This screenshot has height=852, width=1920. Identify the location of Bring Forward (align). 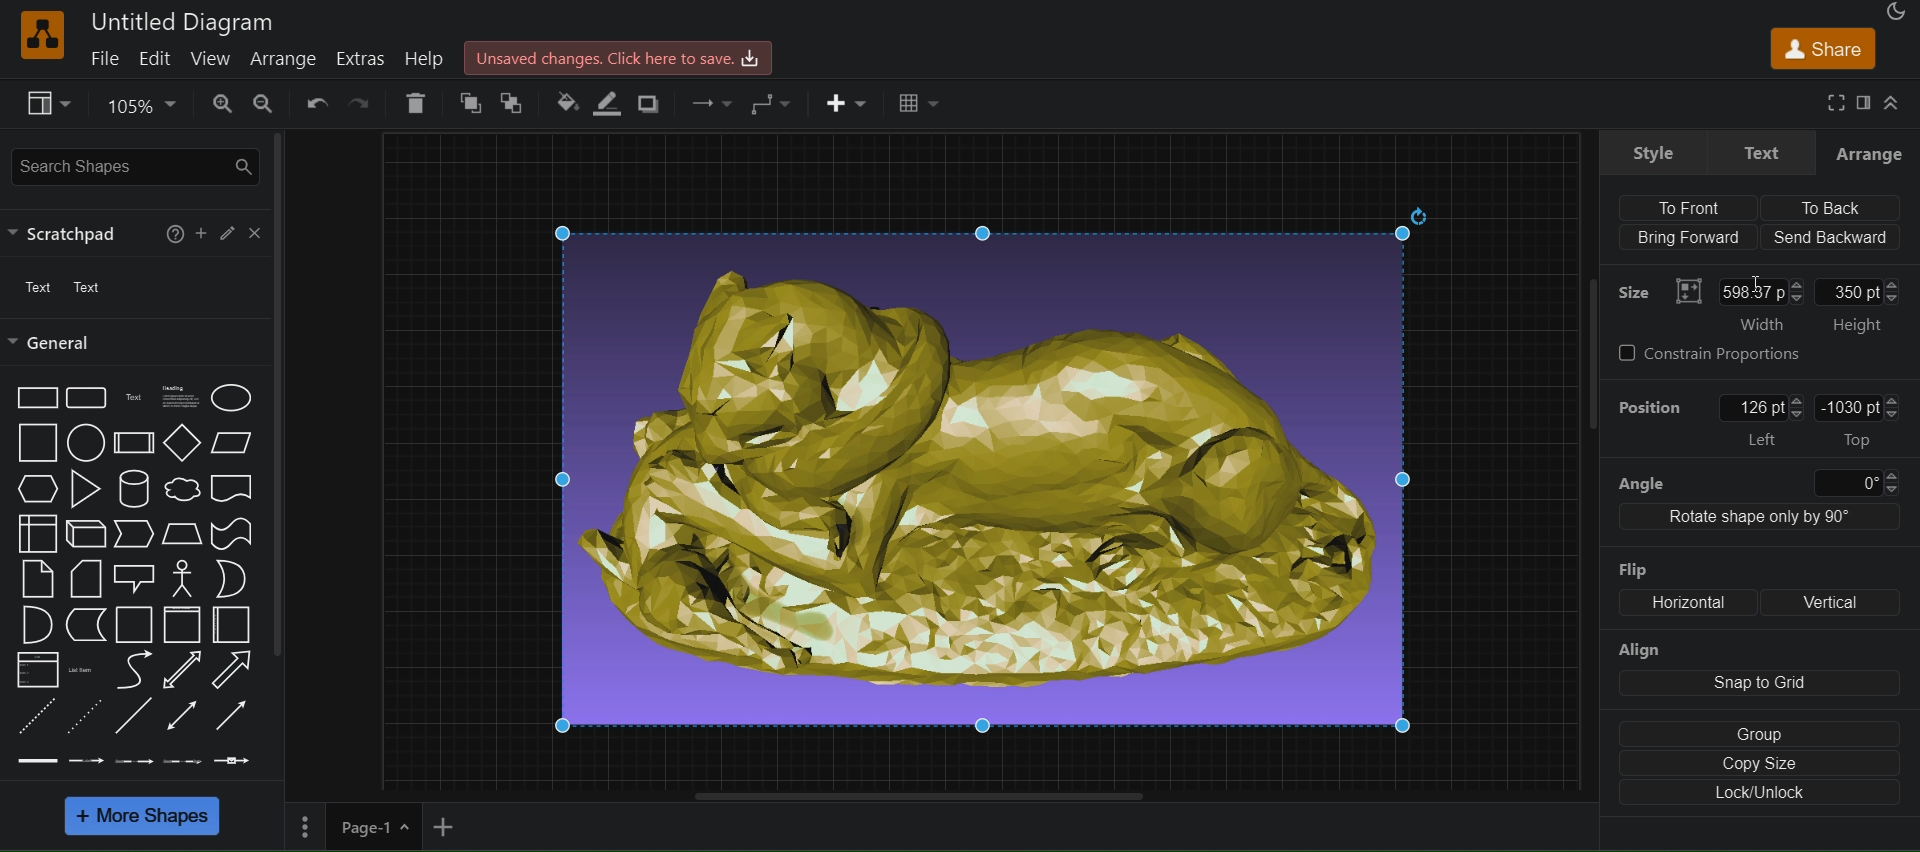
(1688, 238).